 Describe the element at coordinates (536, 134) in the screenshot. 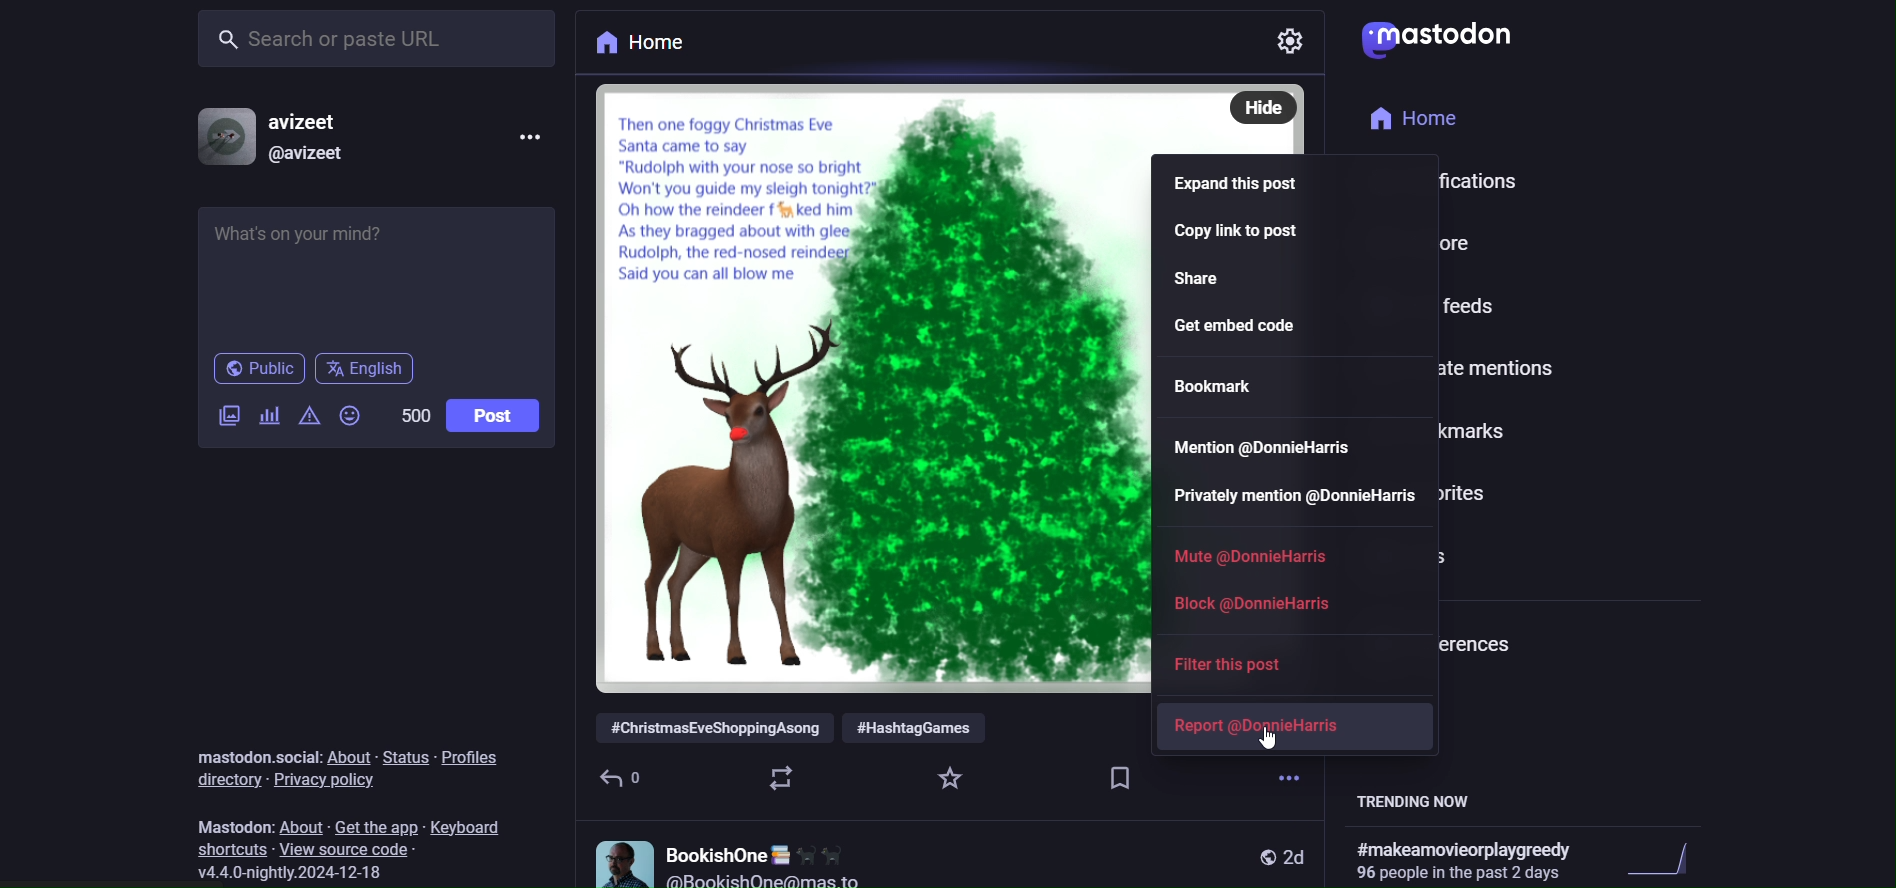

I see `more` at that location.